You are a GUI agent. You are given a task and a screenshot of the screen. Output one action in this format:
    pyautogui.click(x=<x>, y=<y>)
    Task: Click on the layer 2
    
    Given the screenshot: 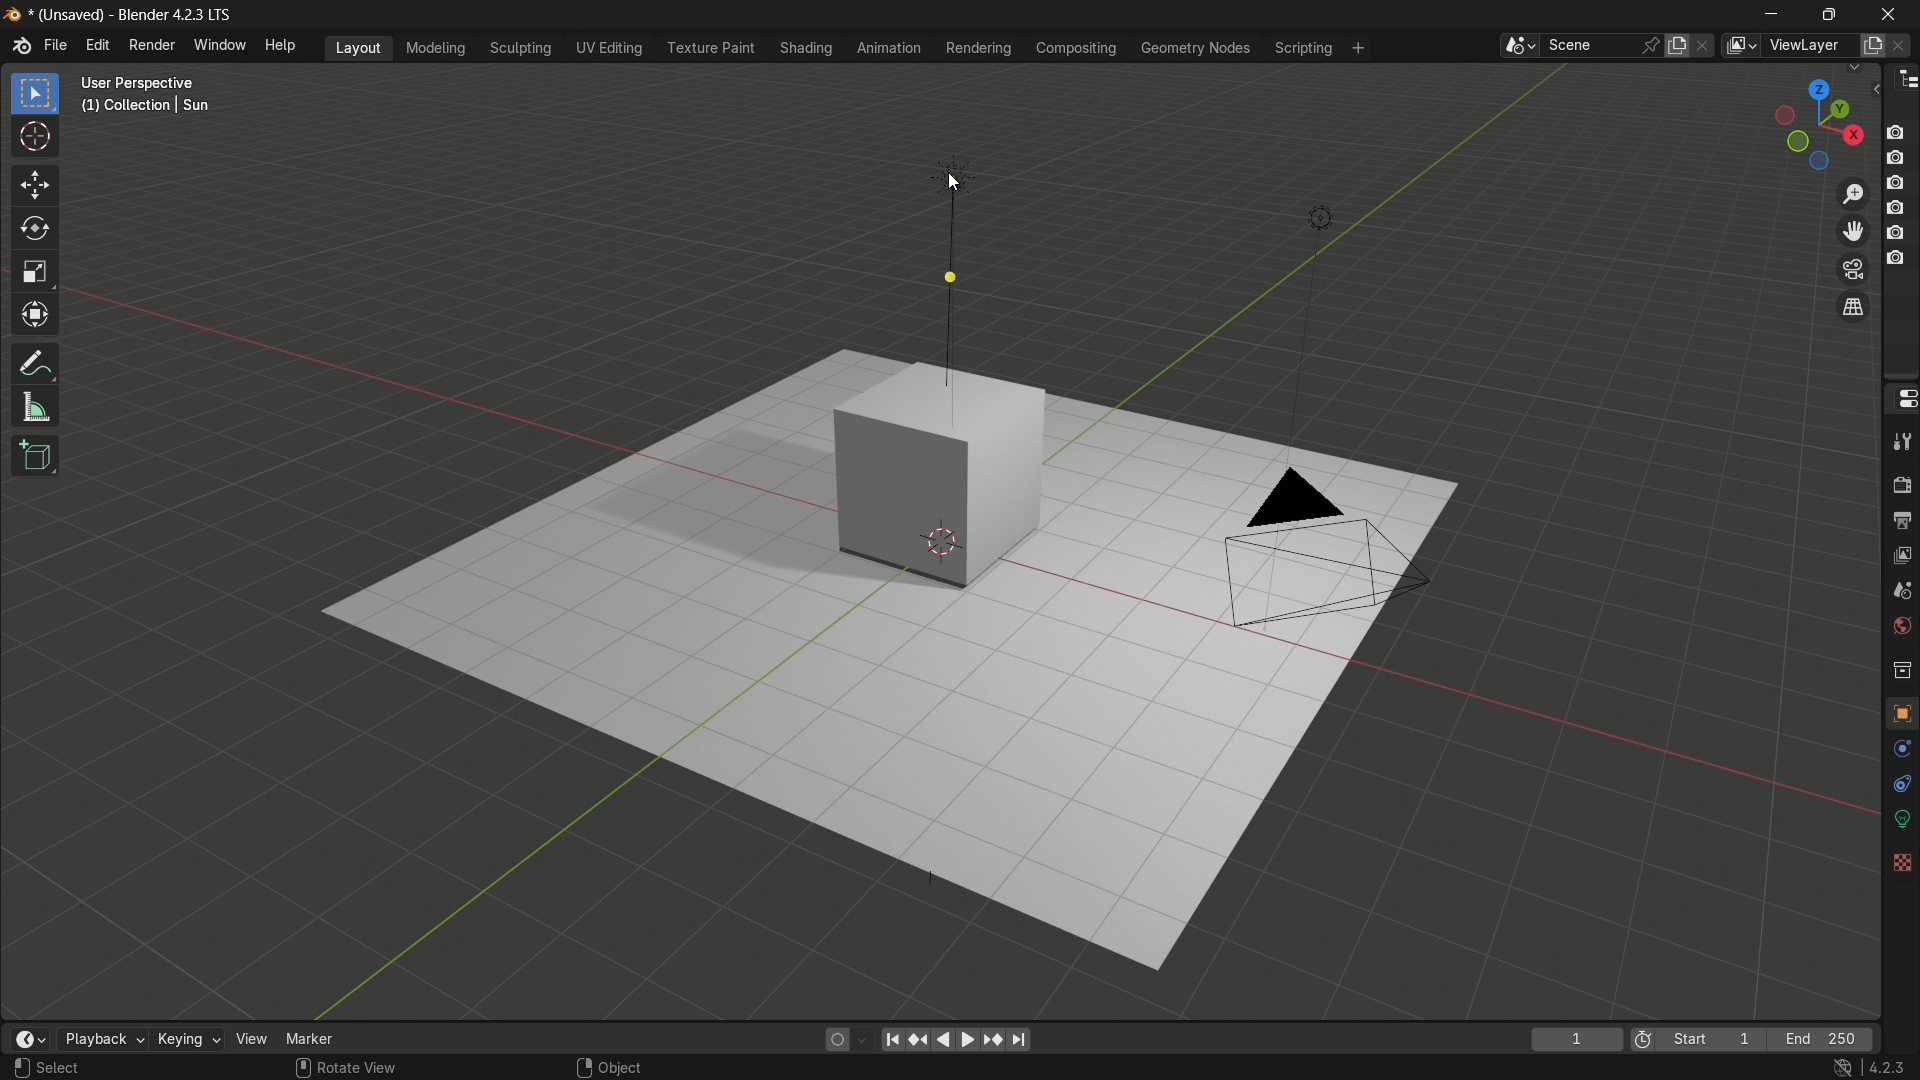 What is the action you would take?
    pyautogui.click(x=1894, y=156)
    